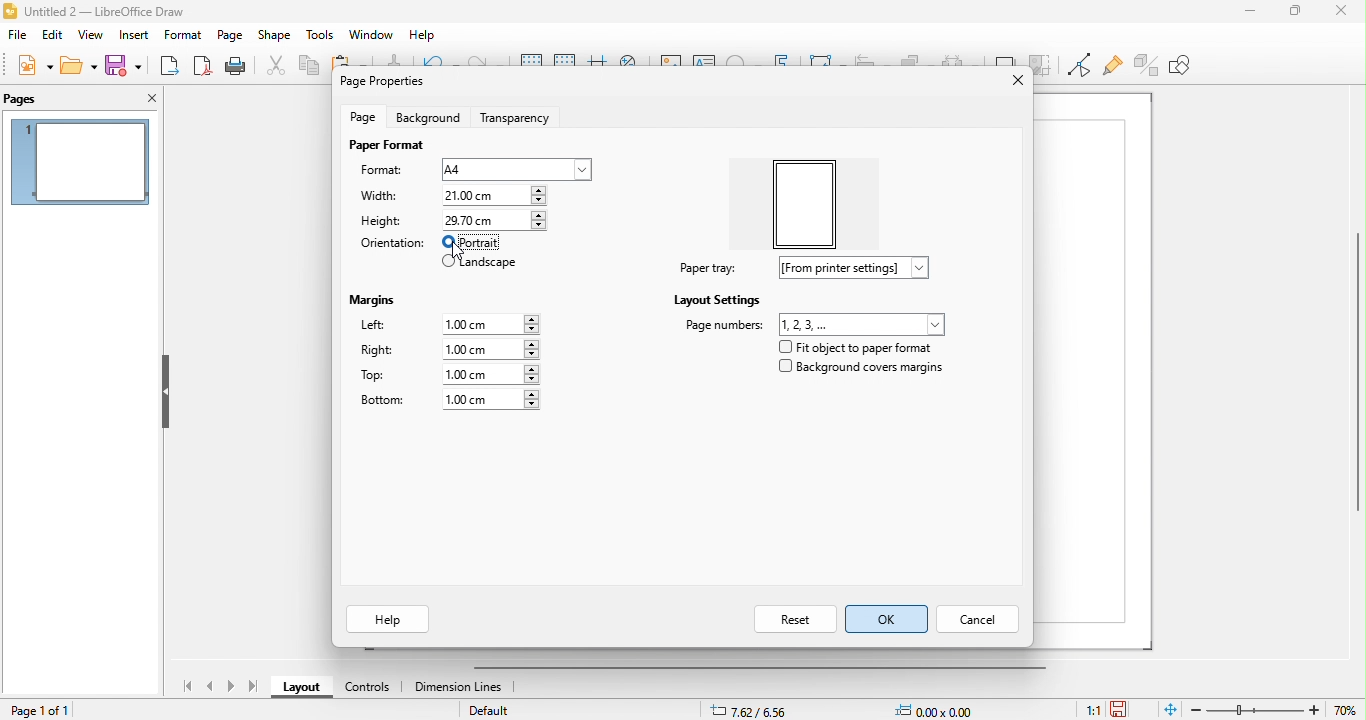 This screenshot has width=1366, height=720. Describe the element at coordinates (826, 61) in the screenshot. I see `transformations` at that location.